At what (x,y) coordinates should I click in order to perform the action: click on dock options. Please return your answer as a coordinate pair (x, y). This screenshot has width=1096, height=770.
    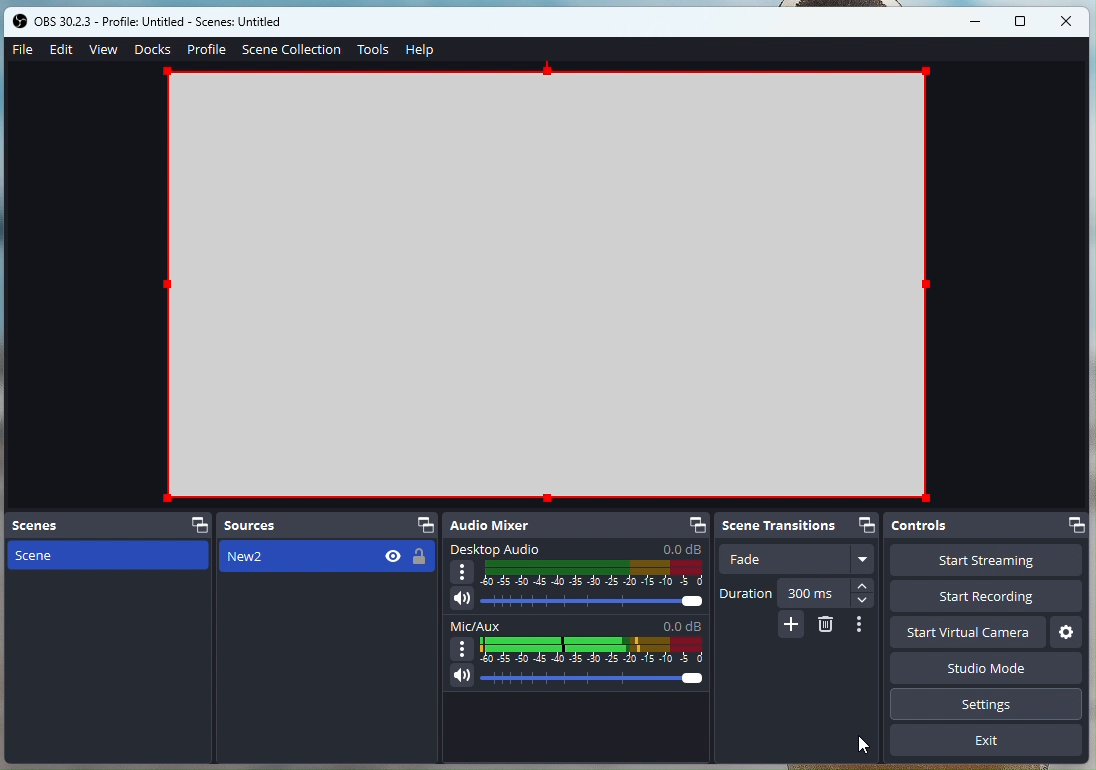
    Looking at the image, I should click on (198, 522).